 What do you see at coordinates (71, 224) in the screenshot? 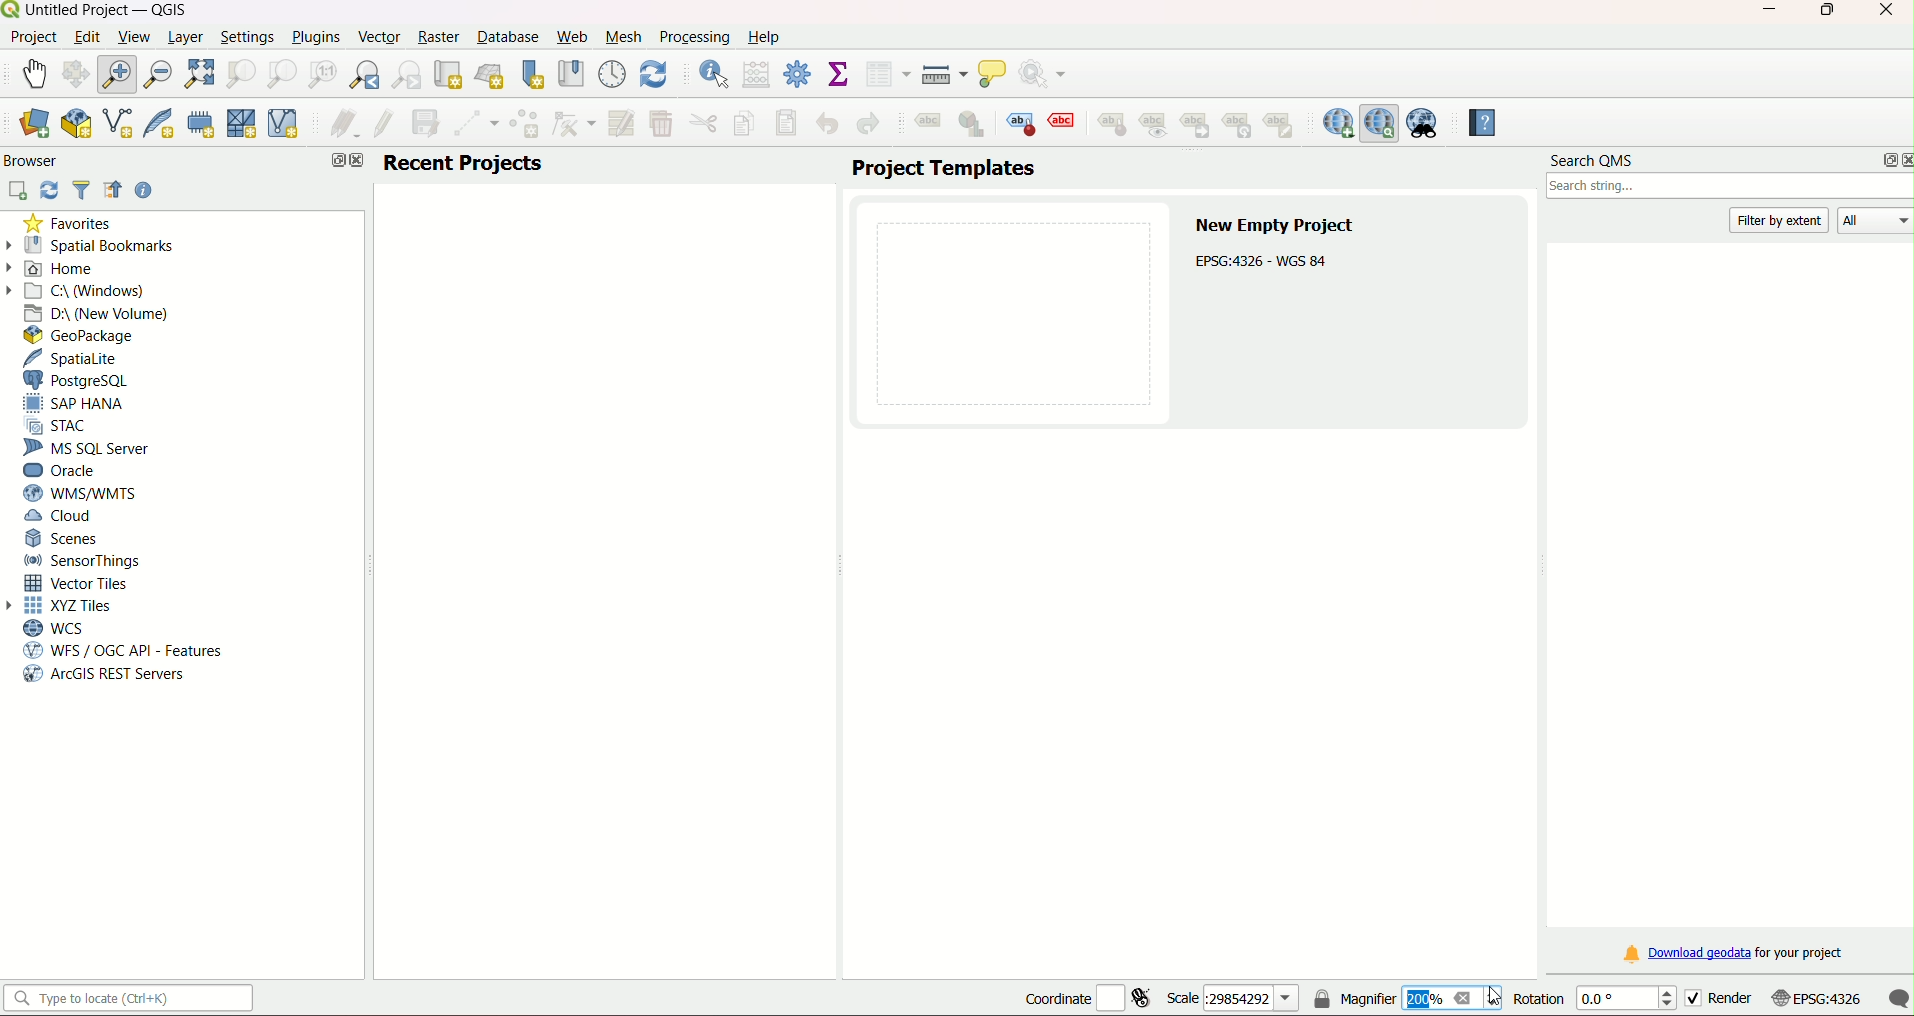
I see `favourites` at bounding box center [71, 224].